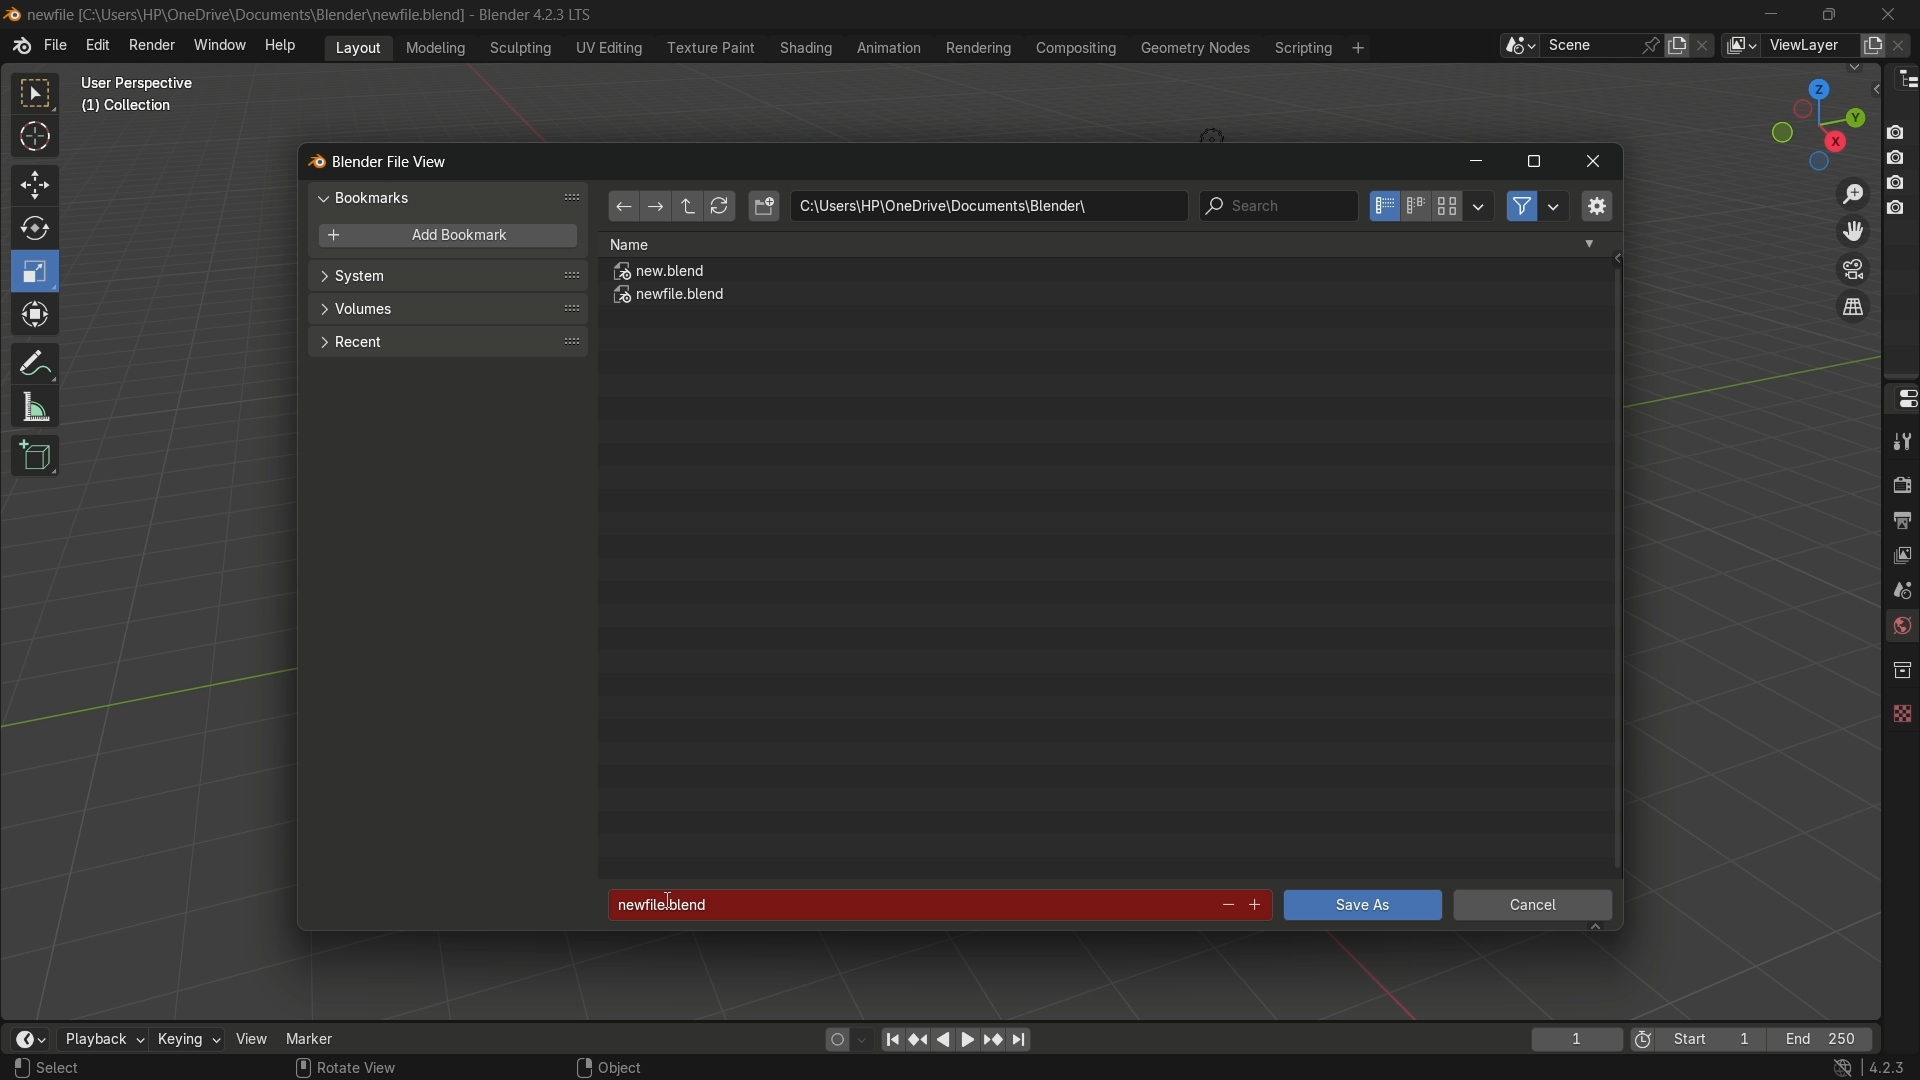 This screenshot has width=1920, height=1080. I want to click on current frame, so click(1575, 1039).